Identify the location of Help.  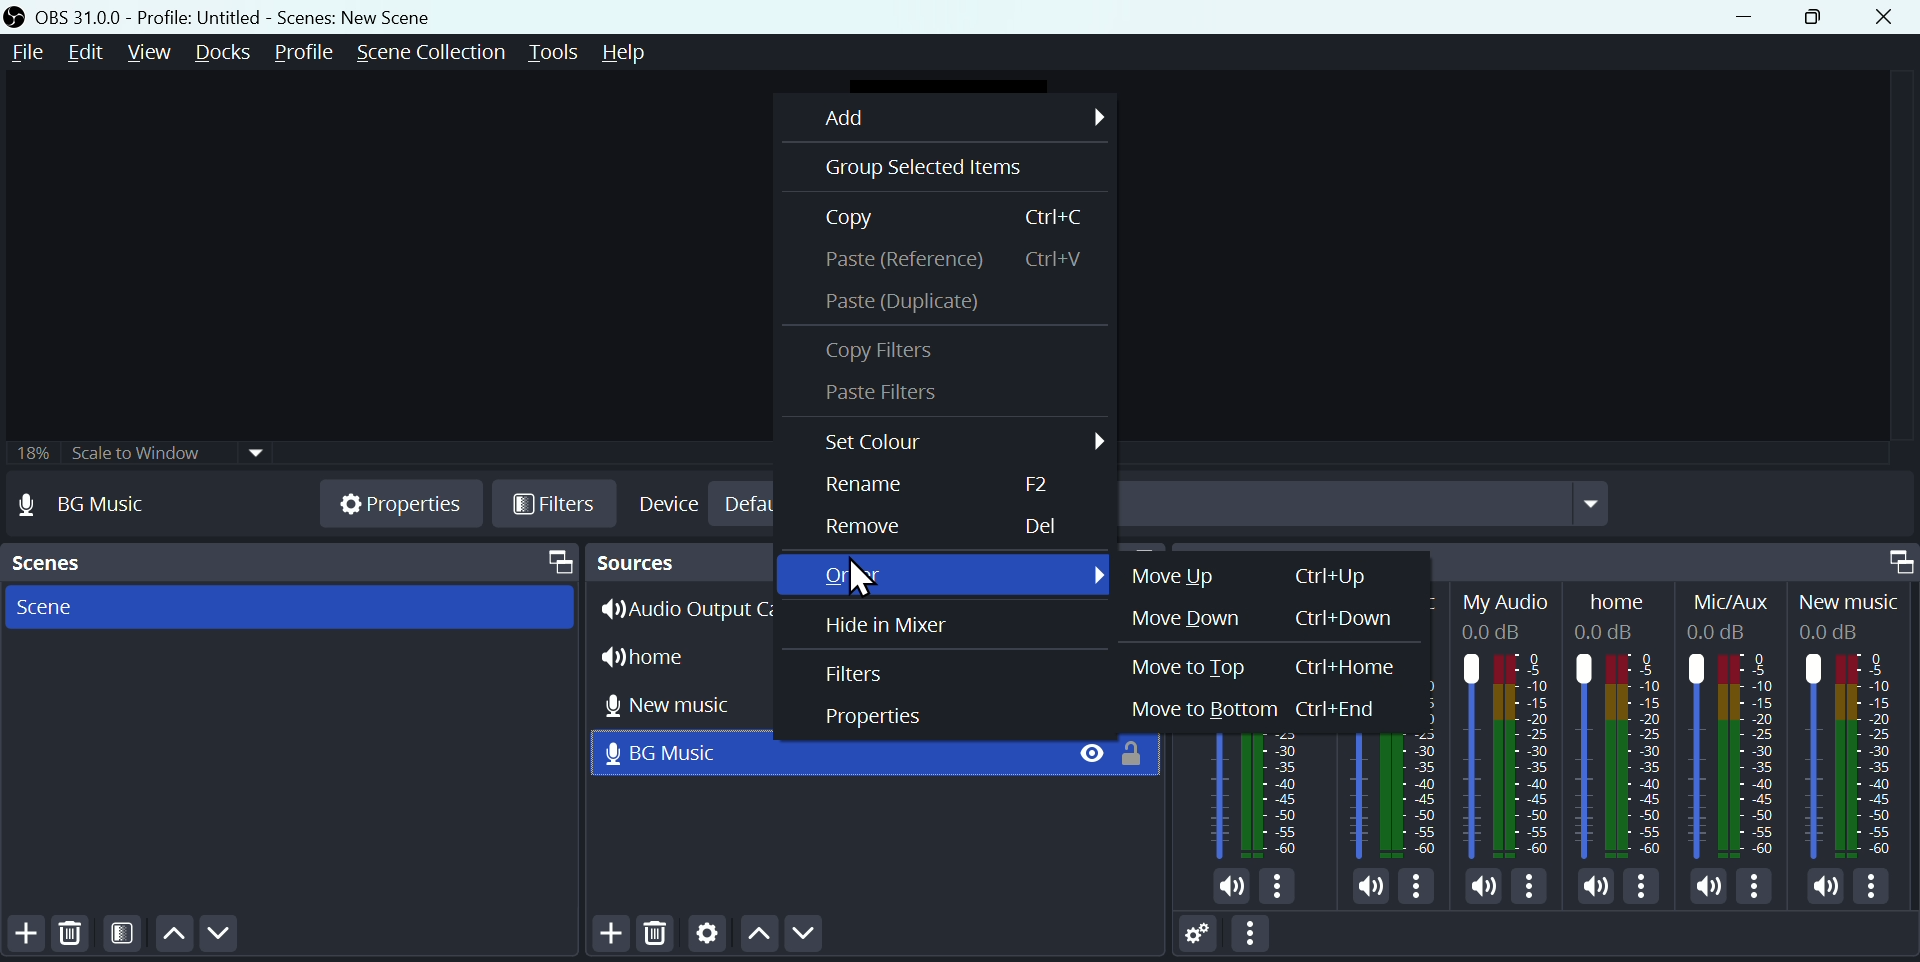
(641, 52).